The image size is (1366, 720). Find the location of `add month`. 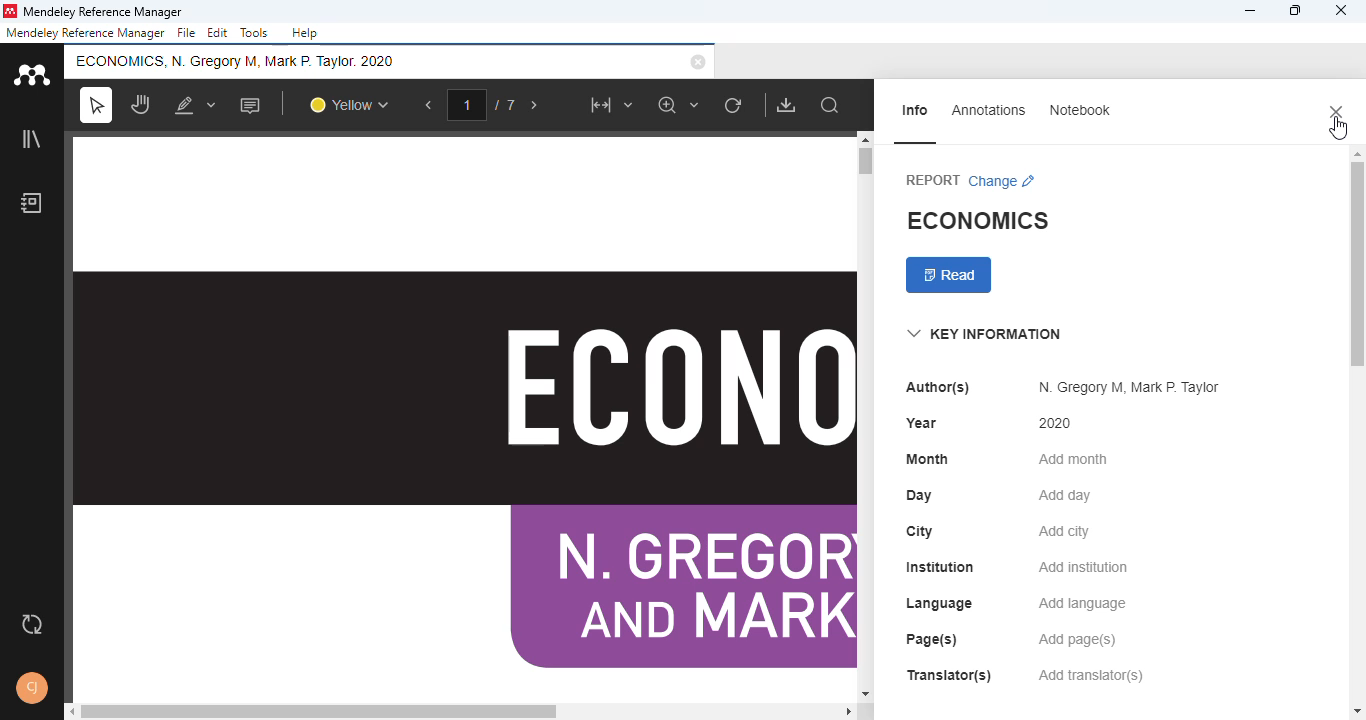

add month is located at coordinates (1072, 459).